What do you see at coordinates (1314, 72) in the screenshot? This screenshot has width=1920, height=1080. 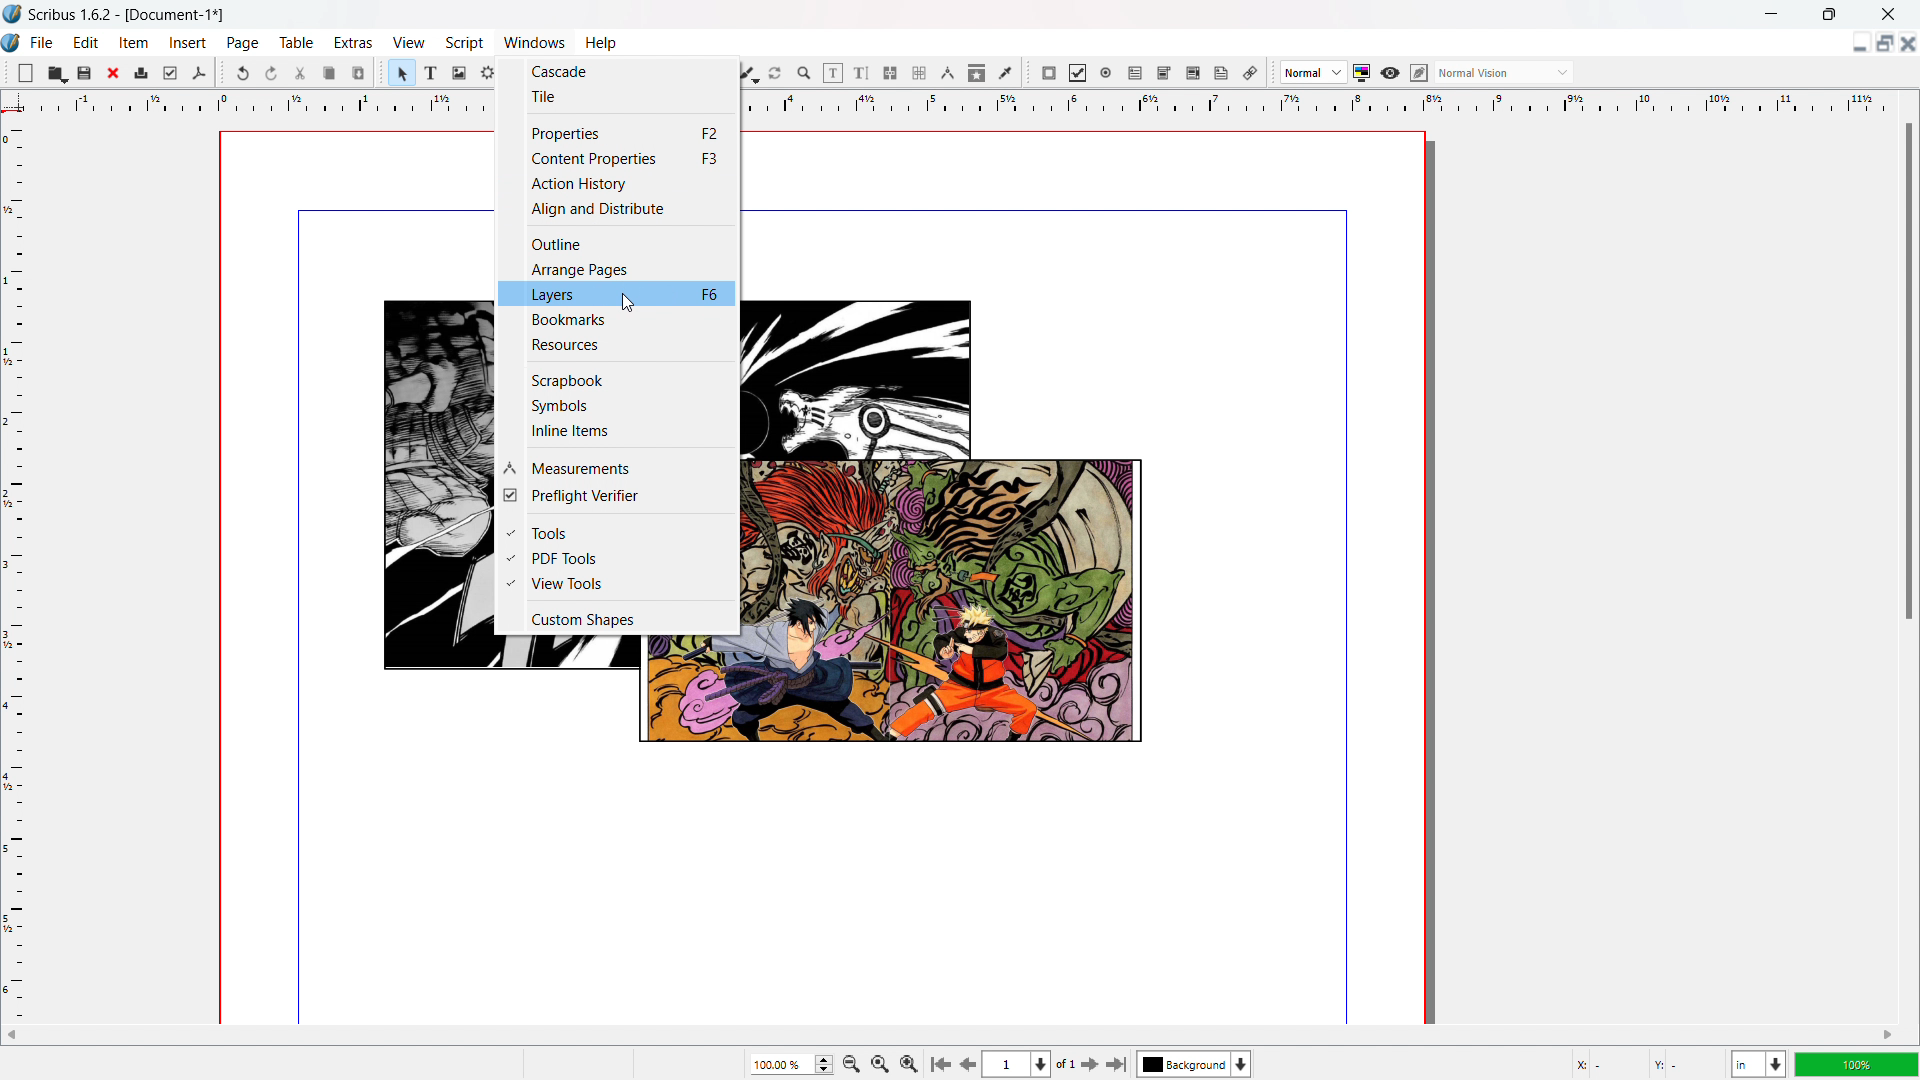 I see `select image preview` at bounding box center [1314, 72].